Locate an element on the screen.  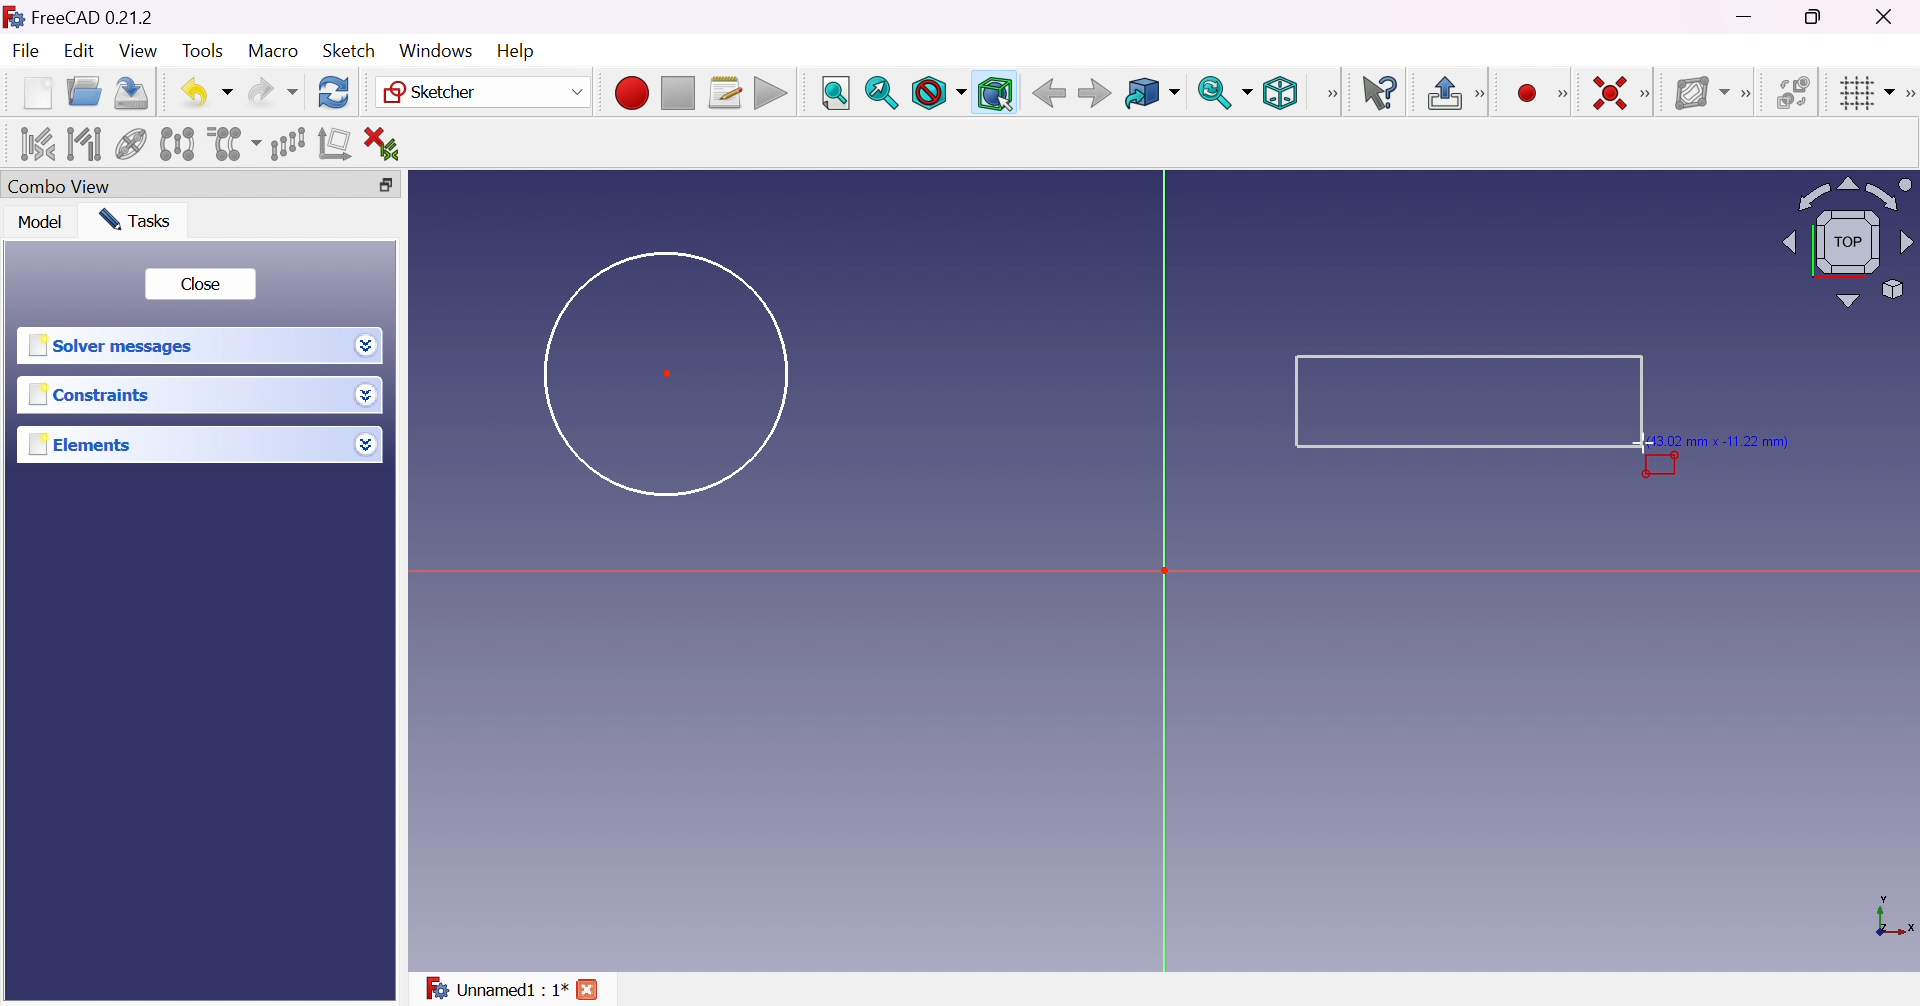
 is located at coordinates (1226, 94).